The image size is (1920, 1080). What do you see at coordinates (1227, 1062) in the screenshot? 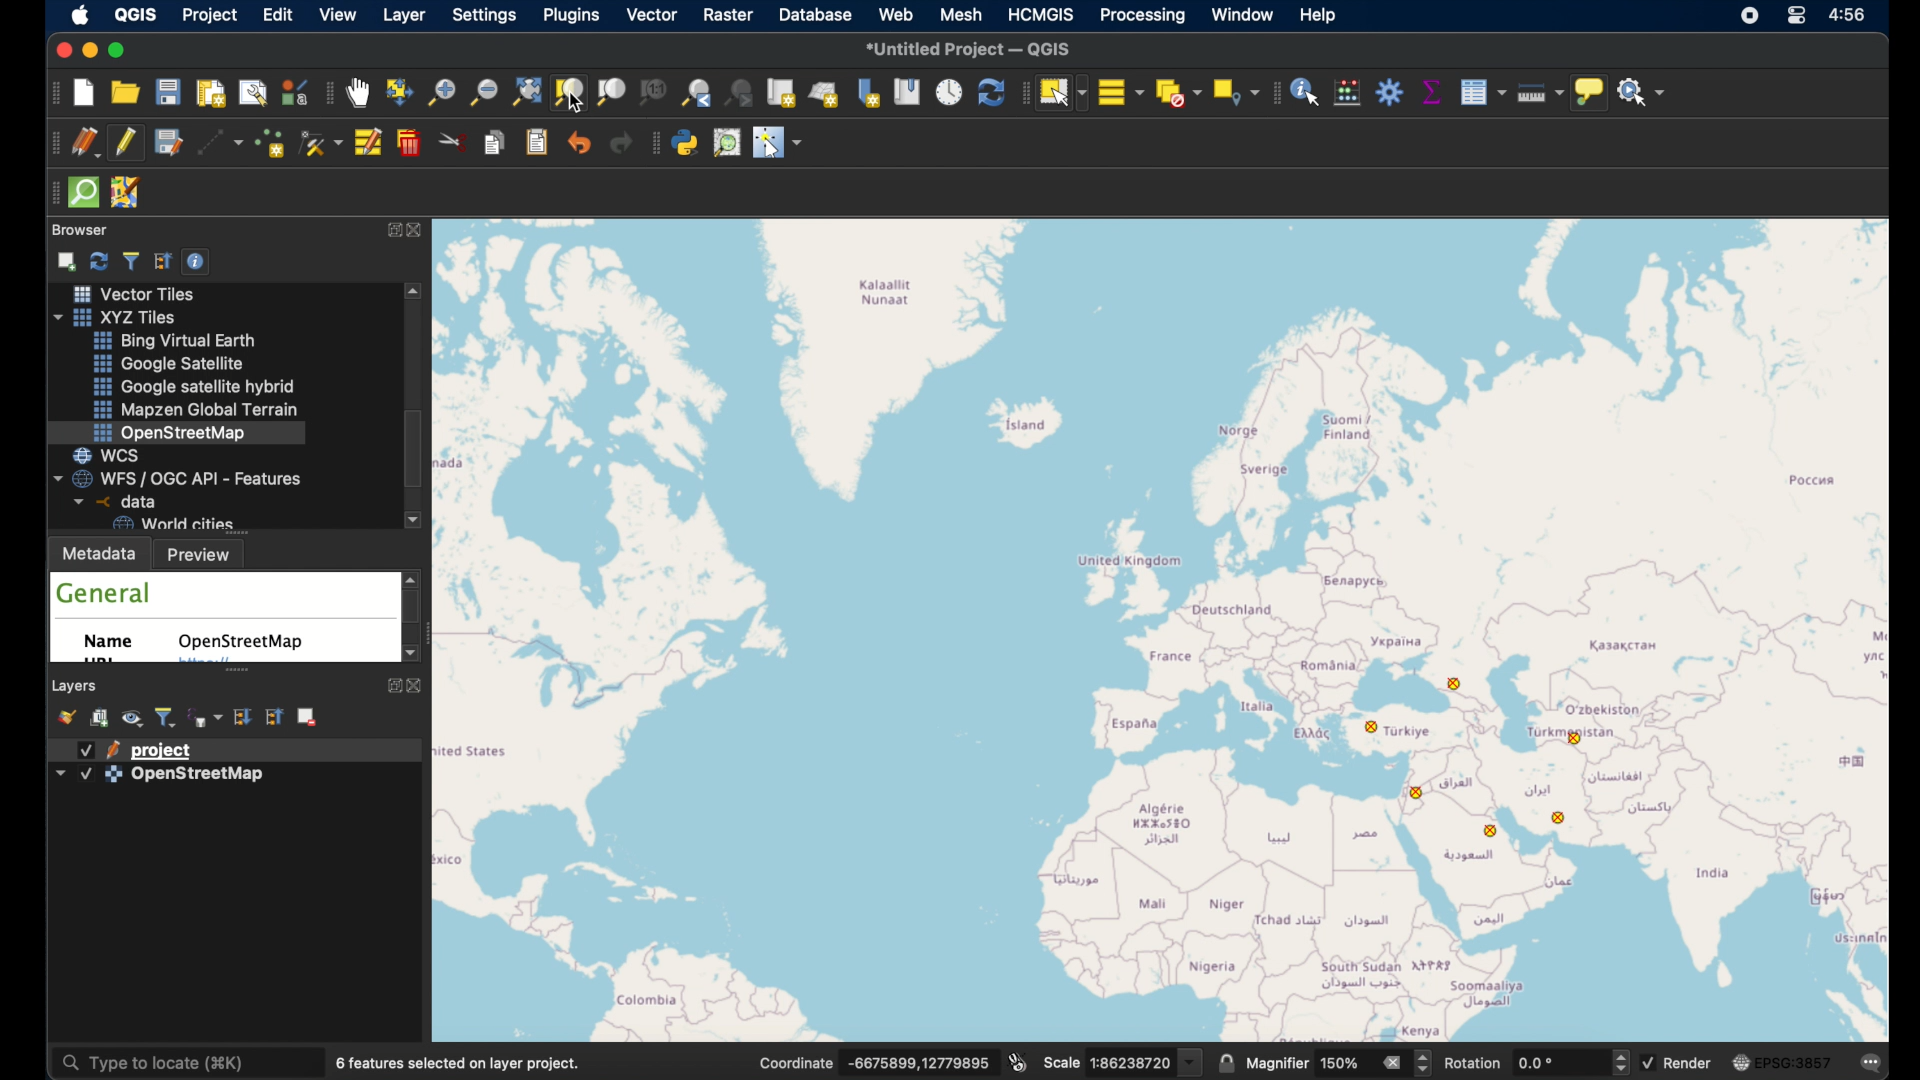
I see `lock scale` at bounding box center [1227, 1062].